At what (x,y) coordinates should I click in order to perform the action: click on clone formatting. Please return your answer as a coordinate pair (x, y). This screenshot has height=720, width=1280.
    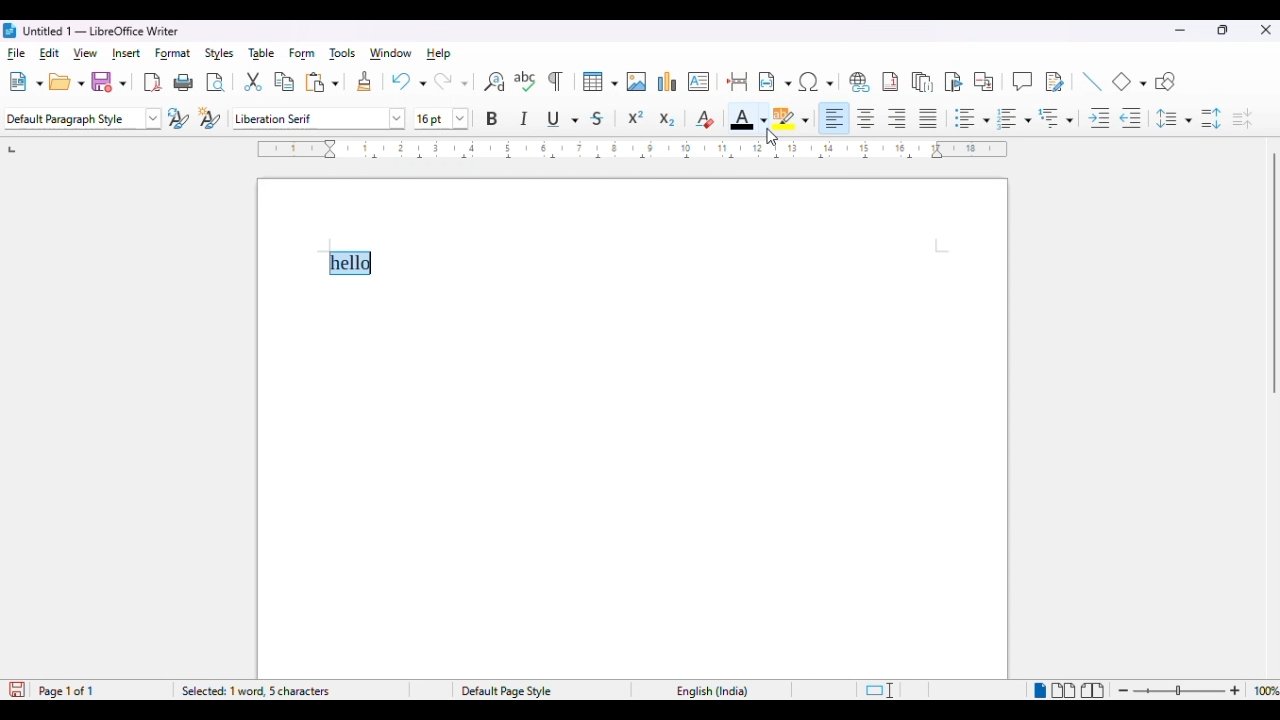
    Looking at the image, I should click on (365, 82).